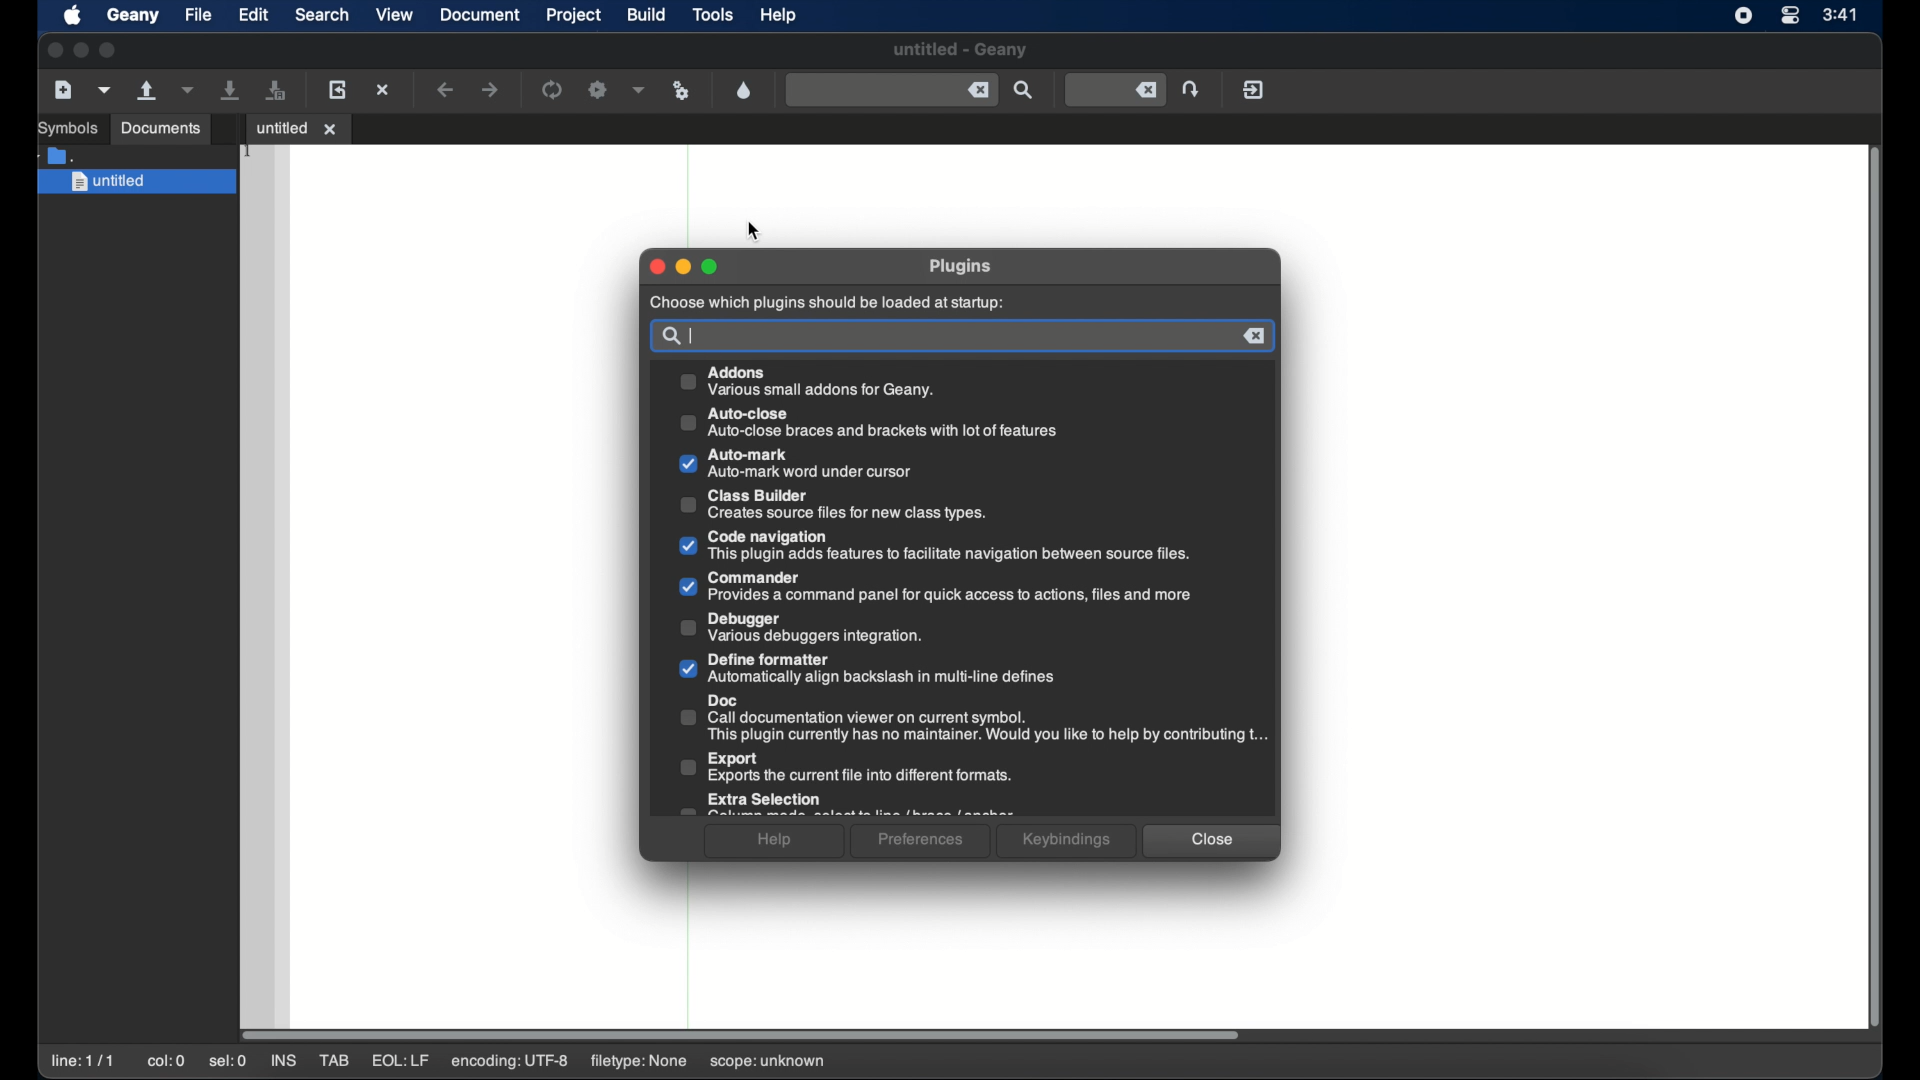  What do you see at coordinates (228, 1062) in the screenshot?
I see `sel: 0` at bounding box center [228, 1062].